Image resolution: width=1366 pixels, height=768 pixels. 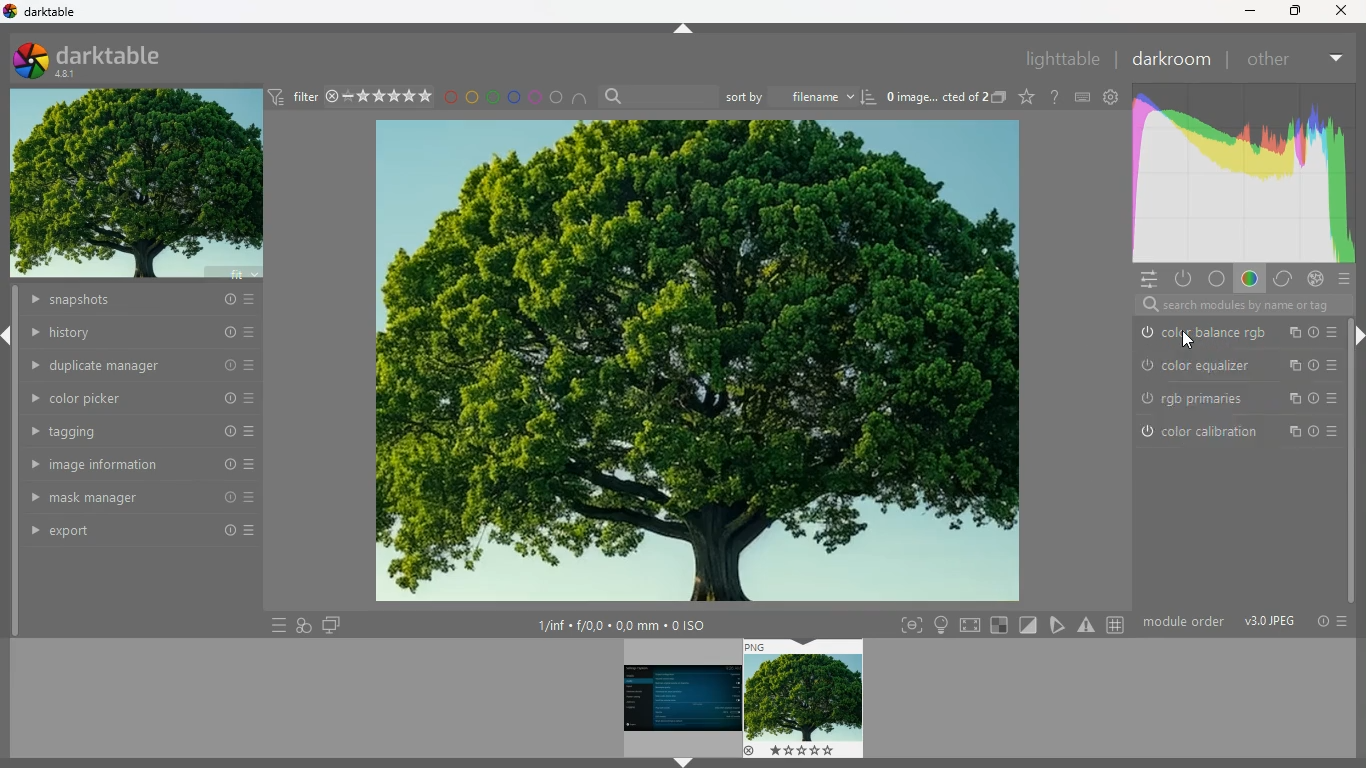 What do you see at coordinates (1144, 278) in the screenshot?
I see `settings` at bounding box center [1144, 278].